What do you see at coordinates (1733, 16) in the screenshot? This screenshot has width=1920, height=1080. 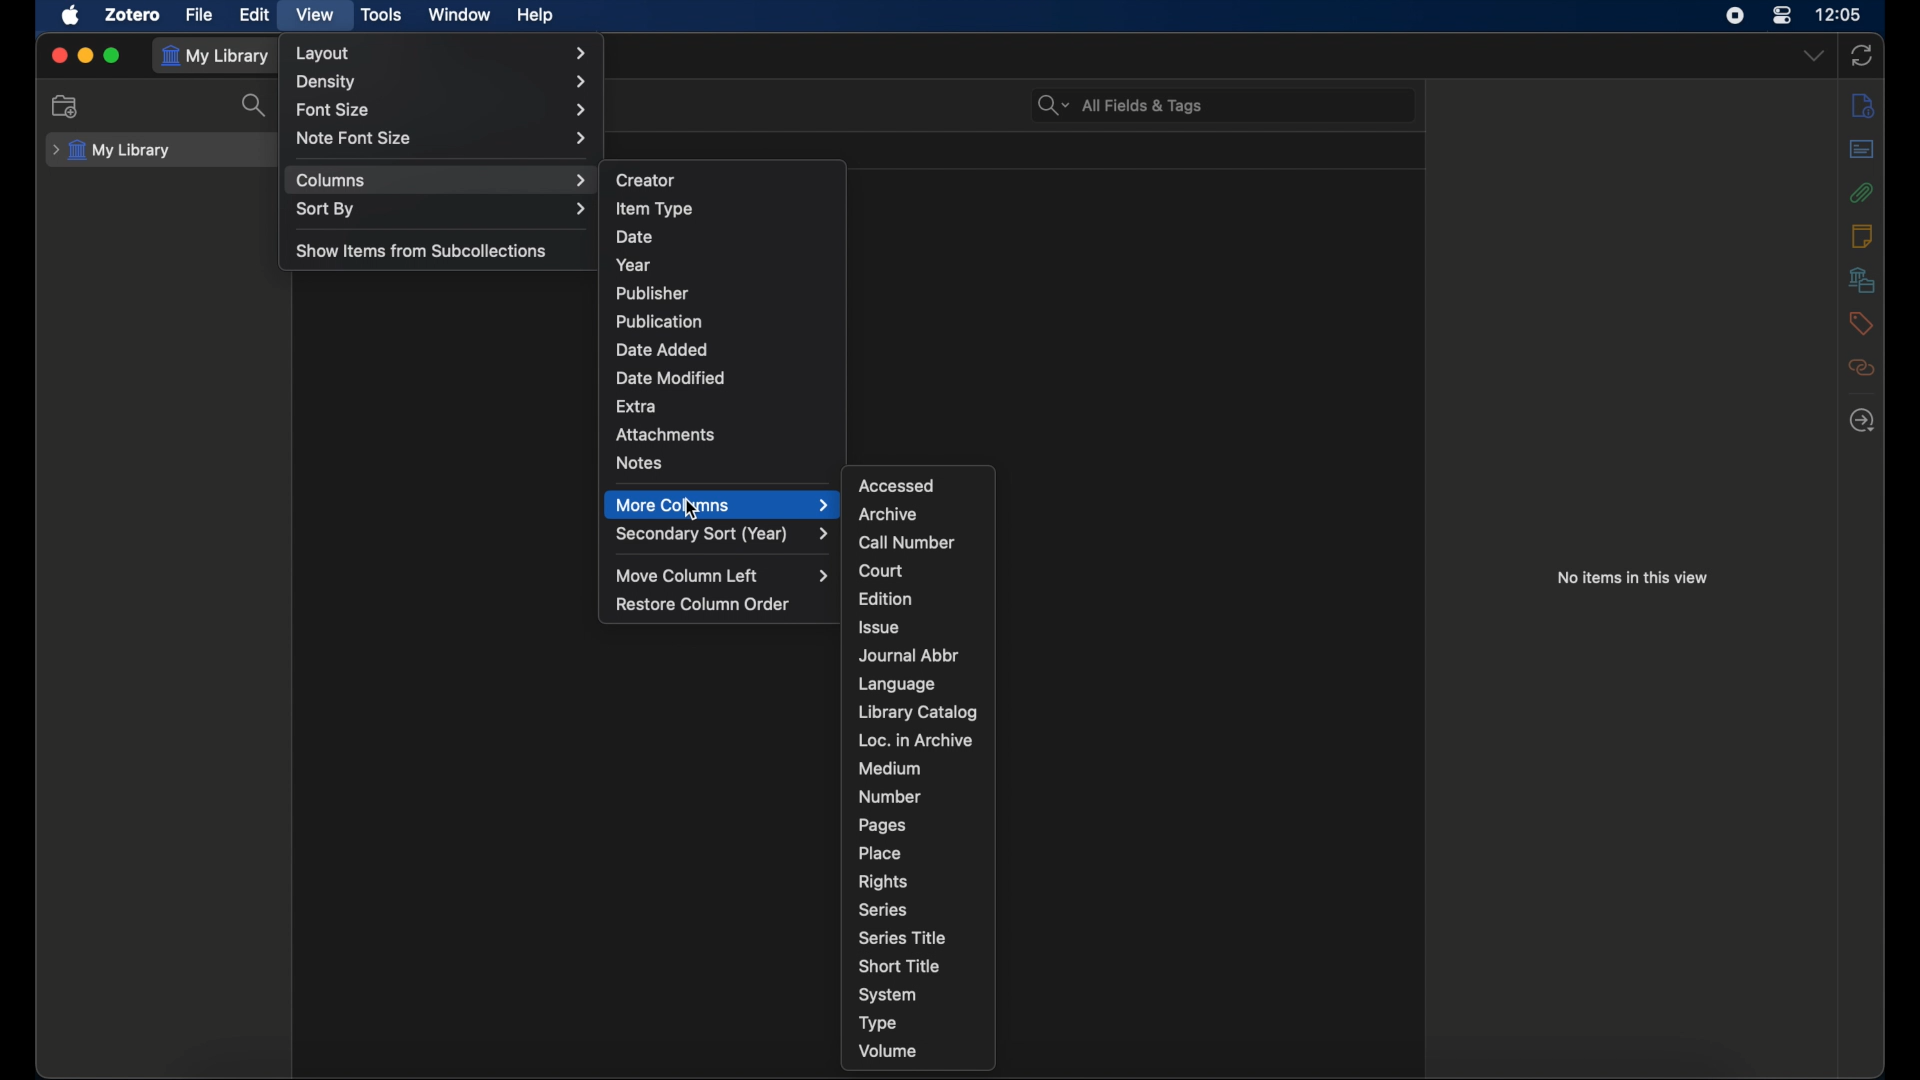 I see `screen recorder` at bounding box center [1733, 16].